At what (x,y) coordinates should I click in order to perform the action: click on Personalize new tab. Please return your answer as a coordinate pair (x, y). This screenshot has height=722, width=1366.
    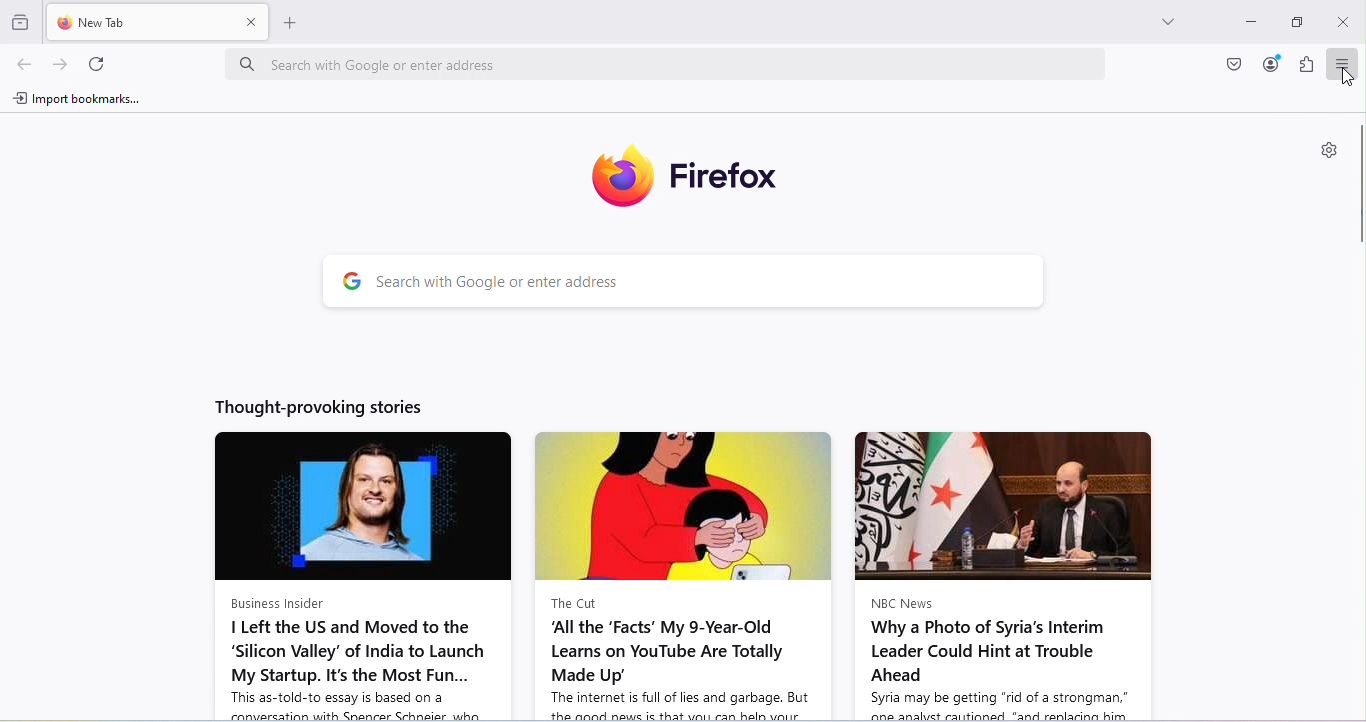
    Looking at the image, I should click on (1323, 150).